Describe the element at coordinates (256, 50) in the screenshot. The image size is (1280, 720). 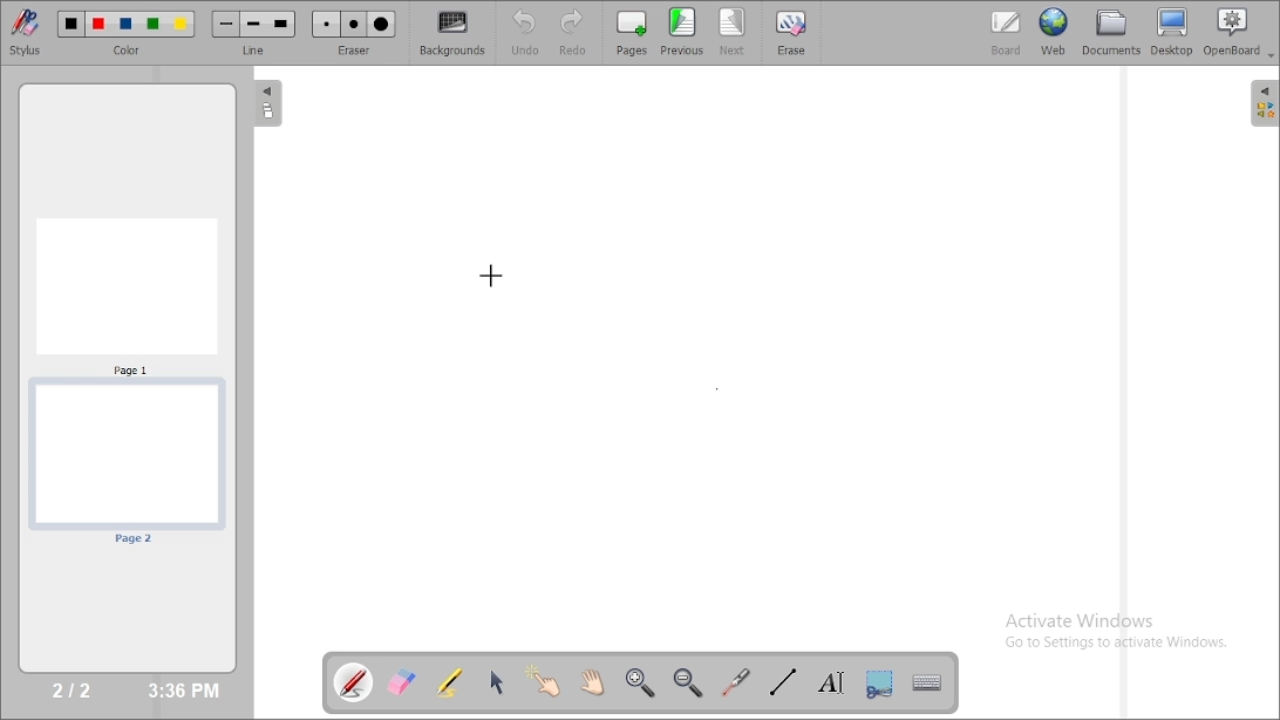
I see `line` at that location.